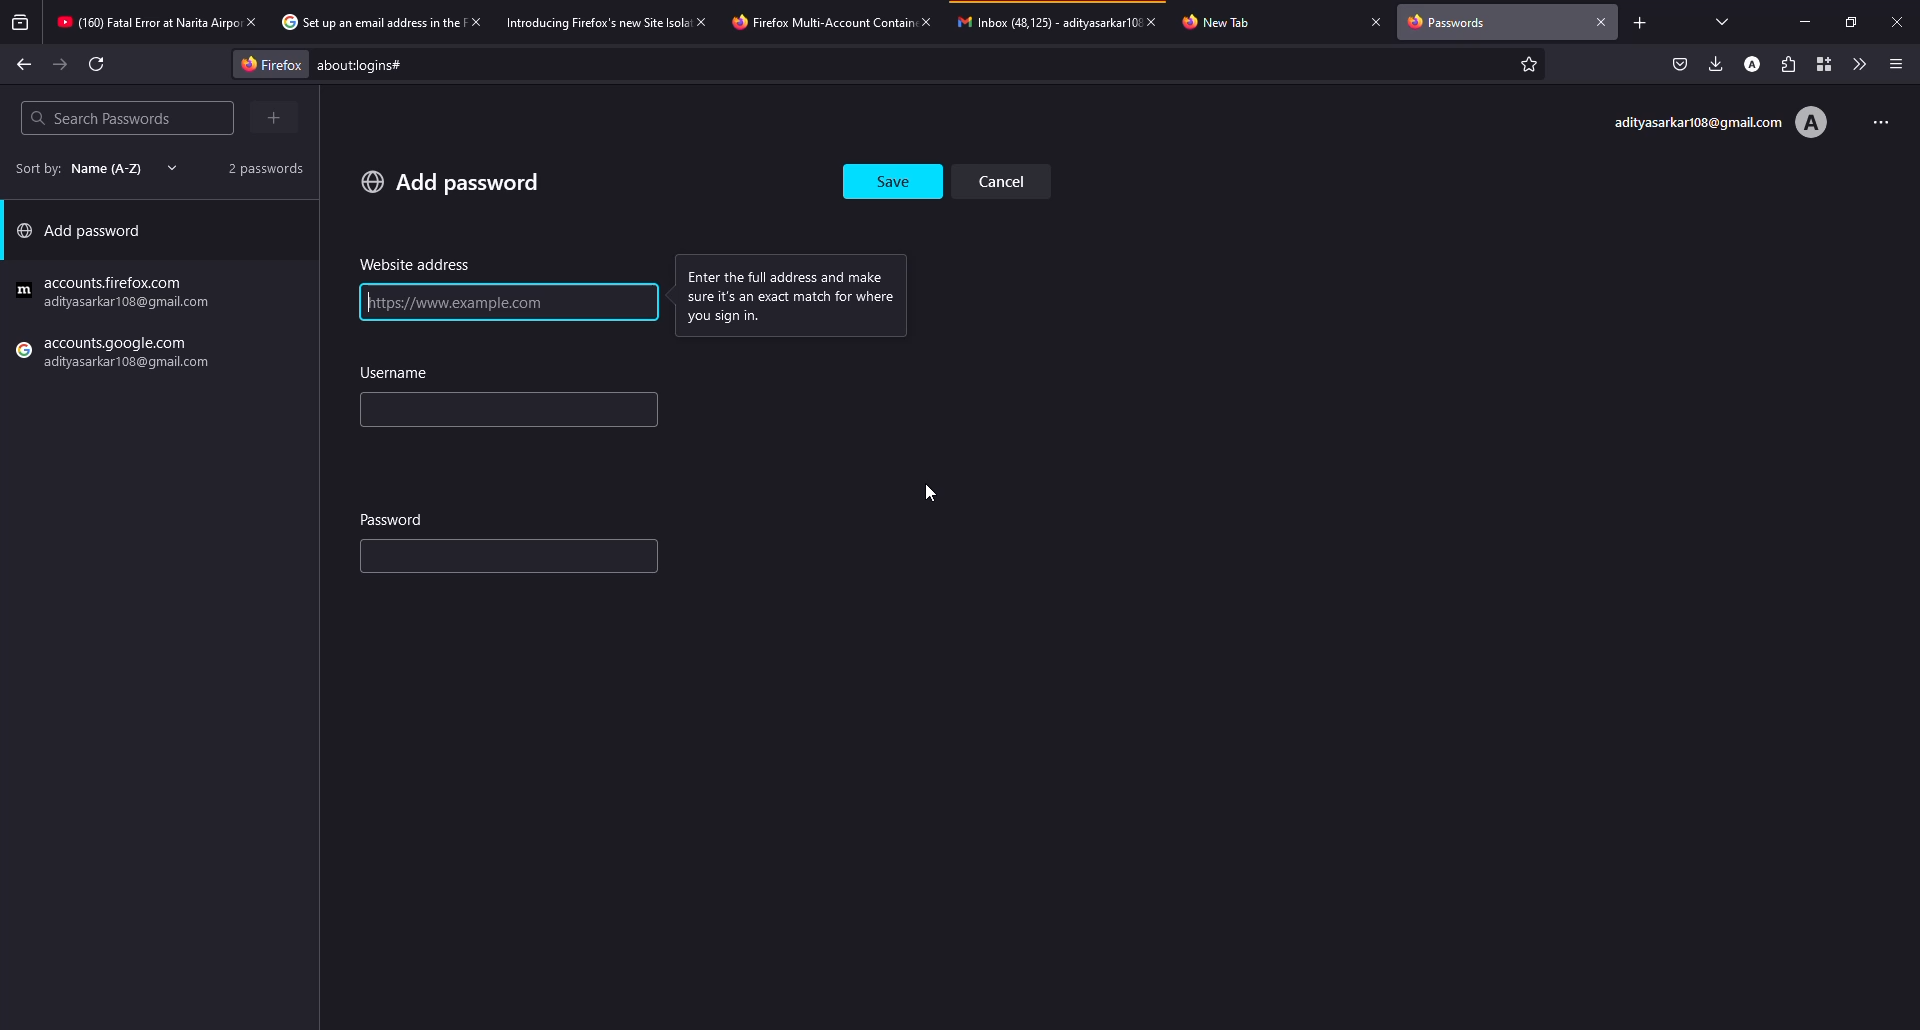  What do you see at coordinates (1808, 22) in the screenshot?
I see `minimize` at bounding box center [1808, 22].